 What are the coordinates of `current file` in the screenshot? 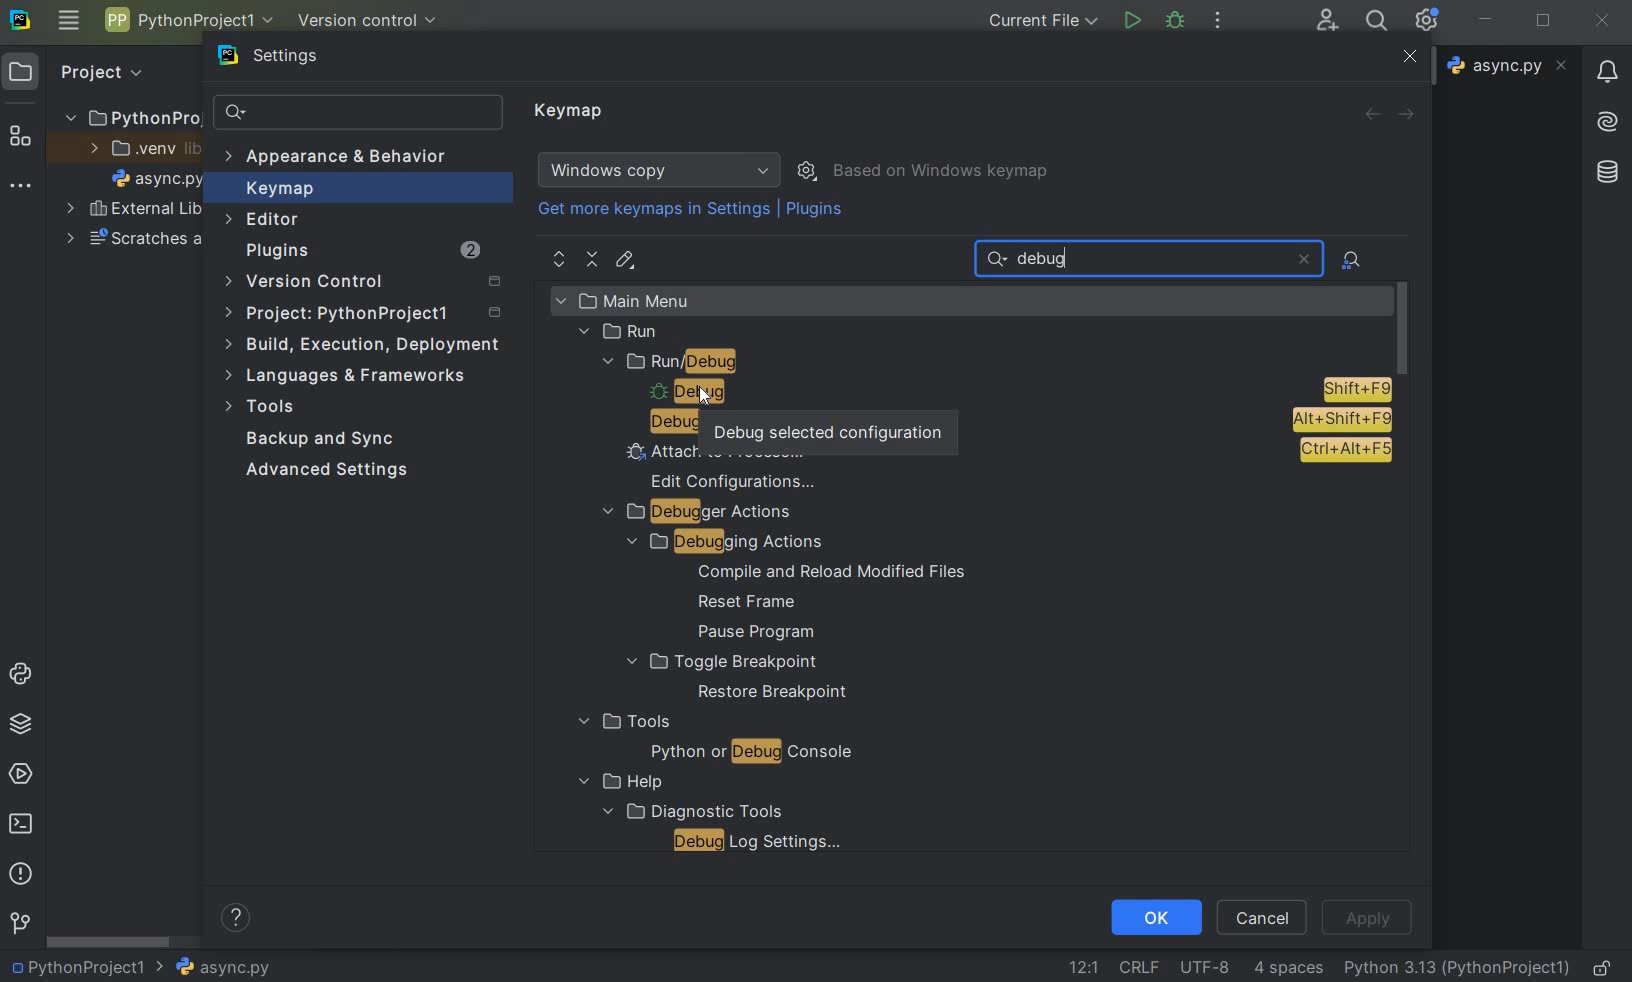 It's located at (1045, 20).